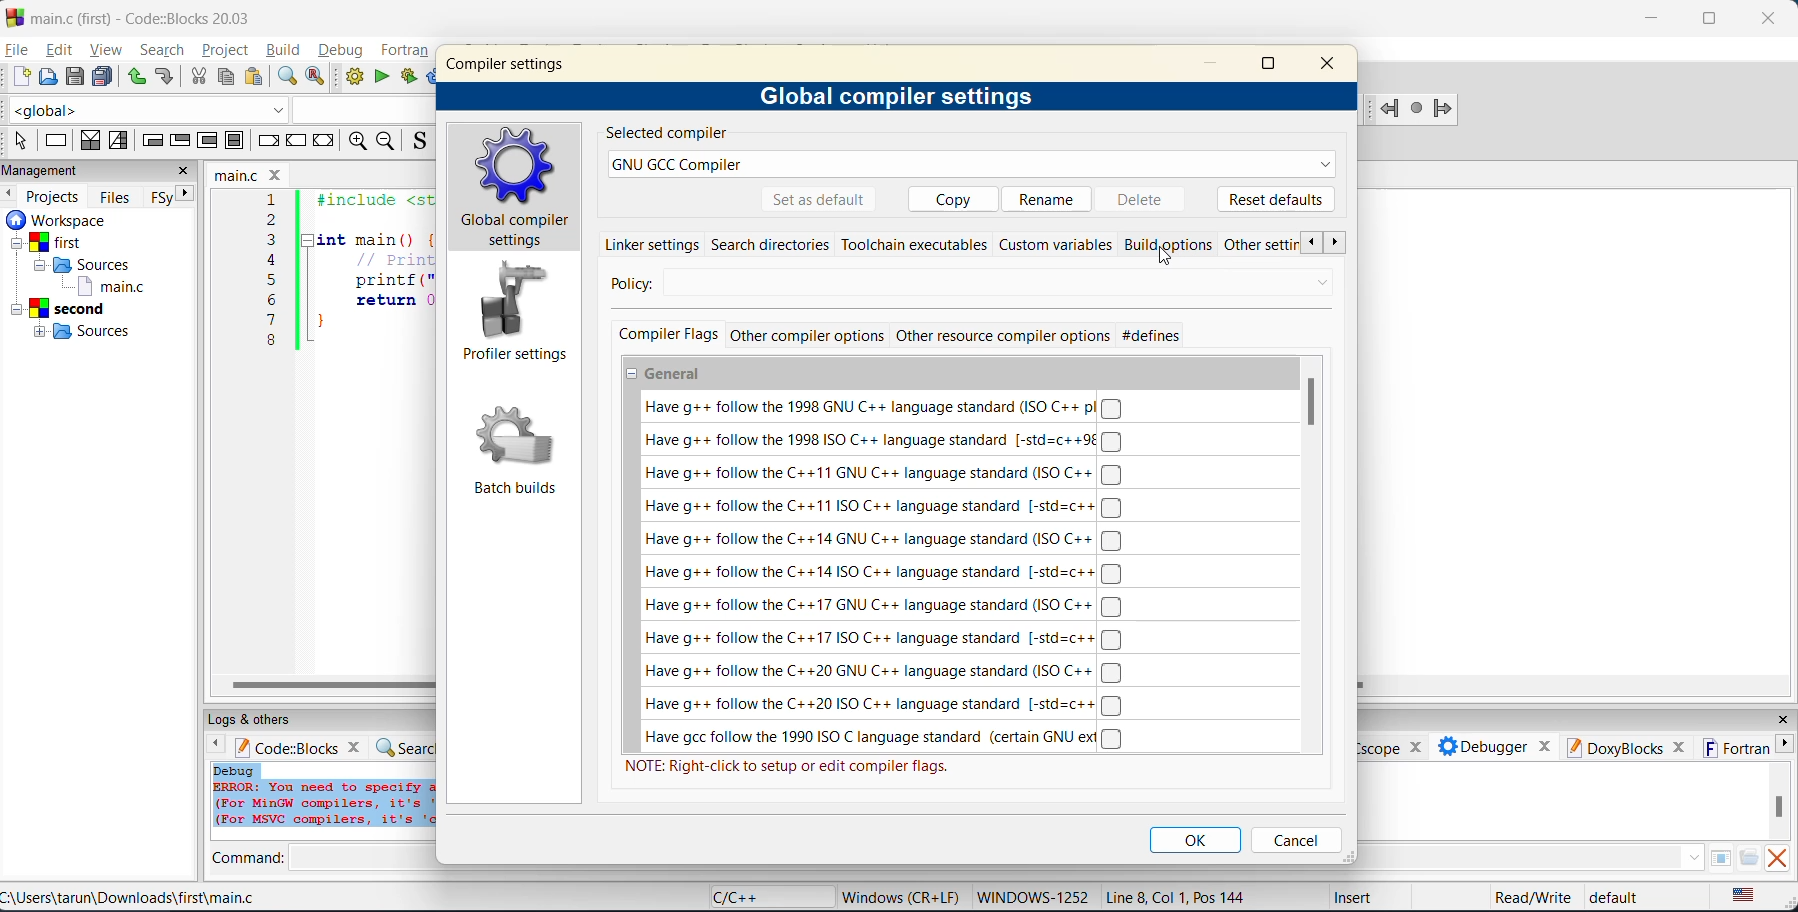 This screenshot has height=912, width=1798. What do you see at coordinates (878, 407) in the screenshot?
I see `Have g++ follow the 1998 GNU C++ language standard (150 C++ pi` at bounding box center [878, 407].